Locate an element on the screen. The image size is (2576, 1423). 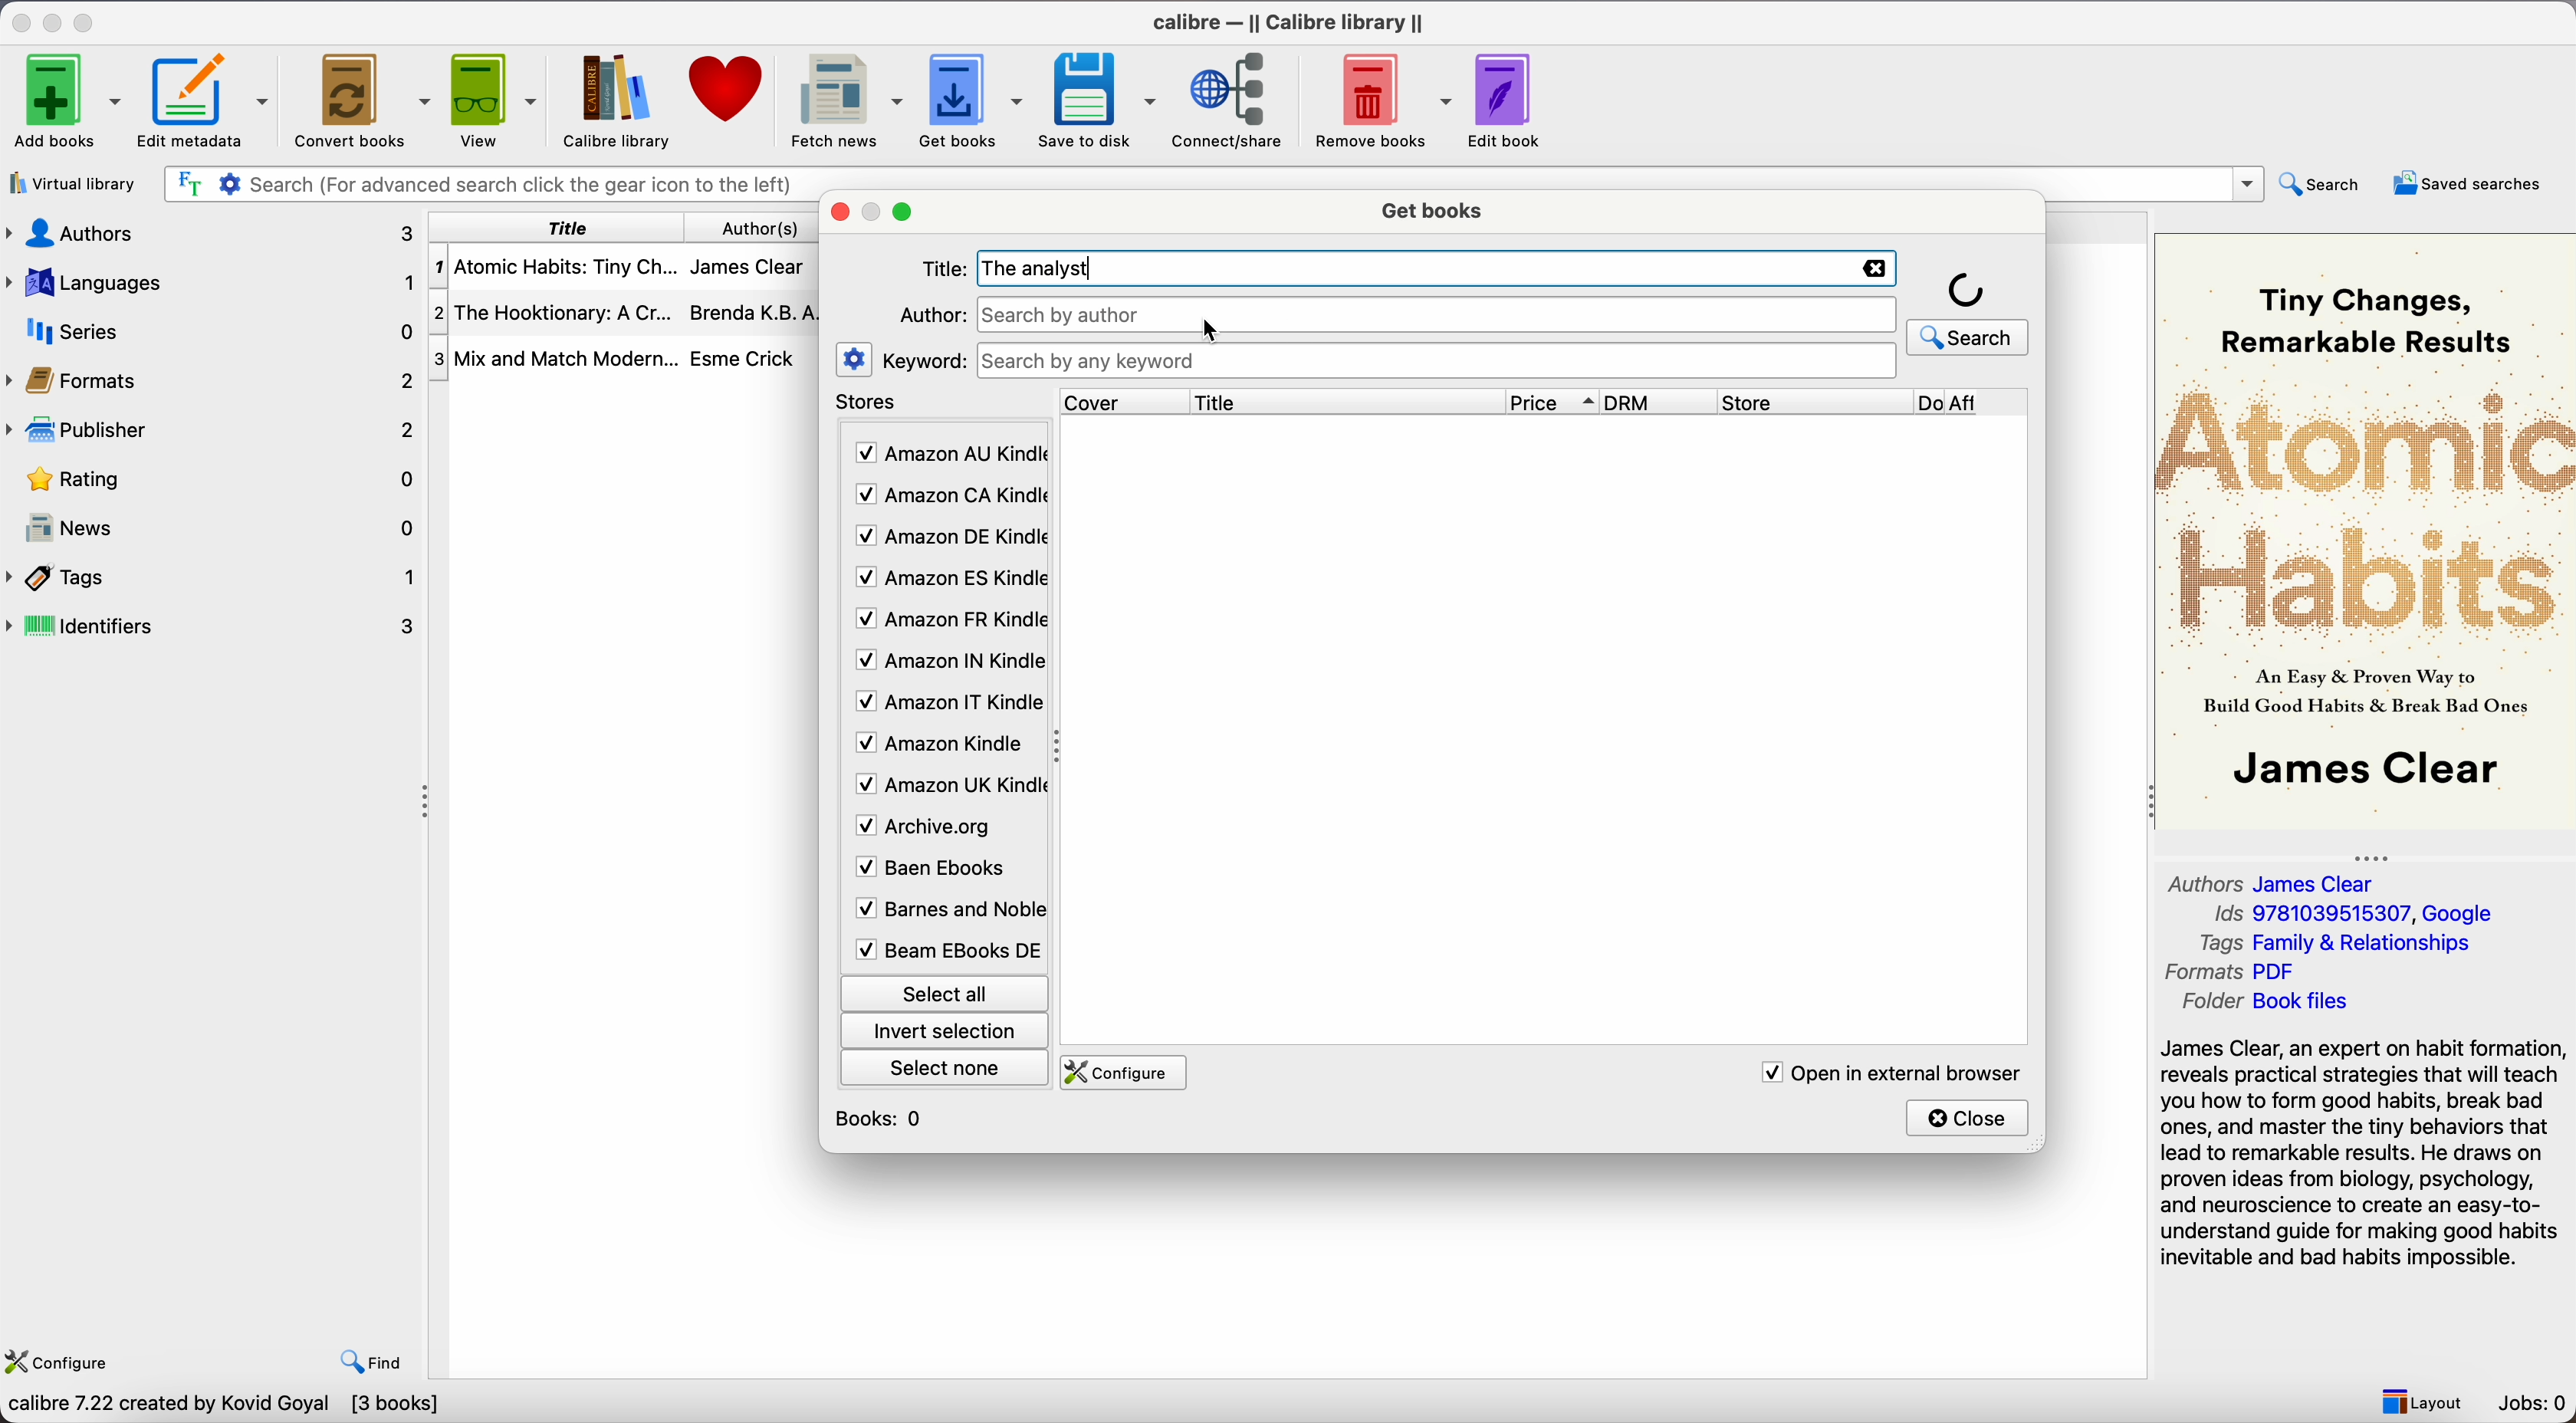
Ids 9781039515307, Google is located at coordinates (2355, 915).